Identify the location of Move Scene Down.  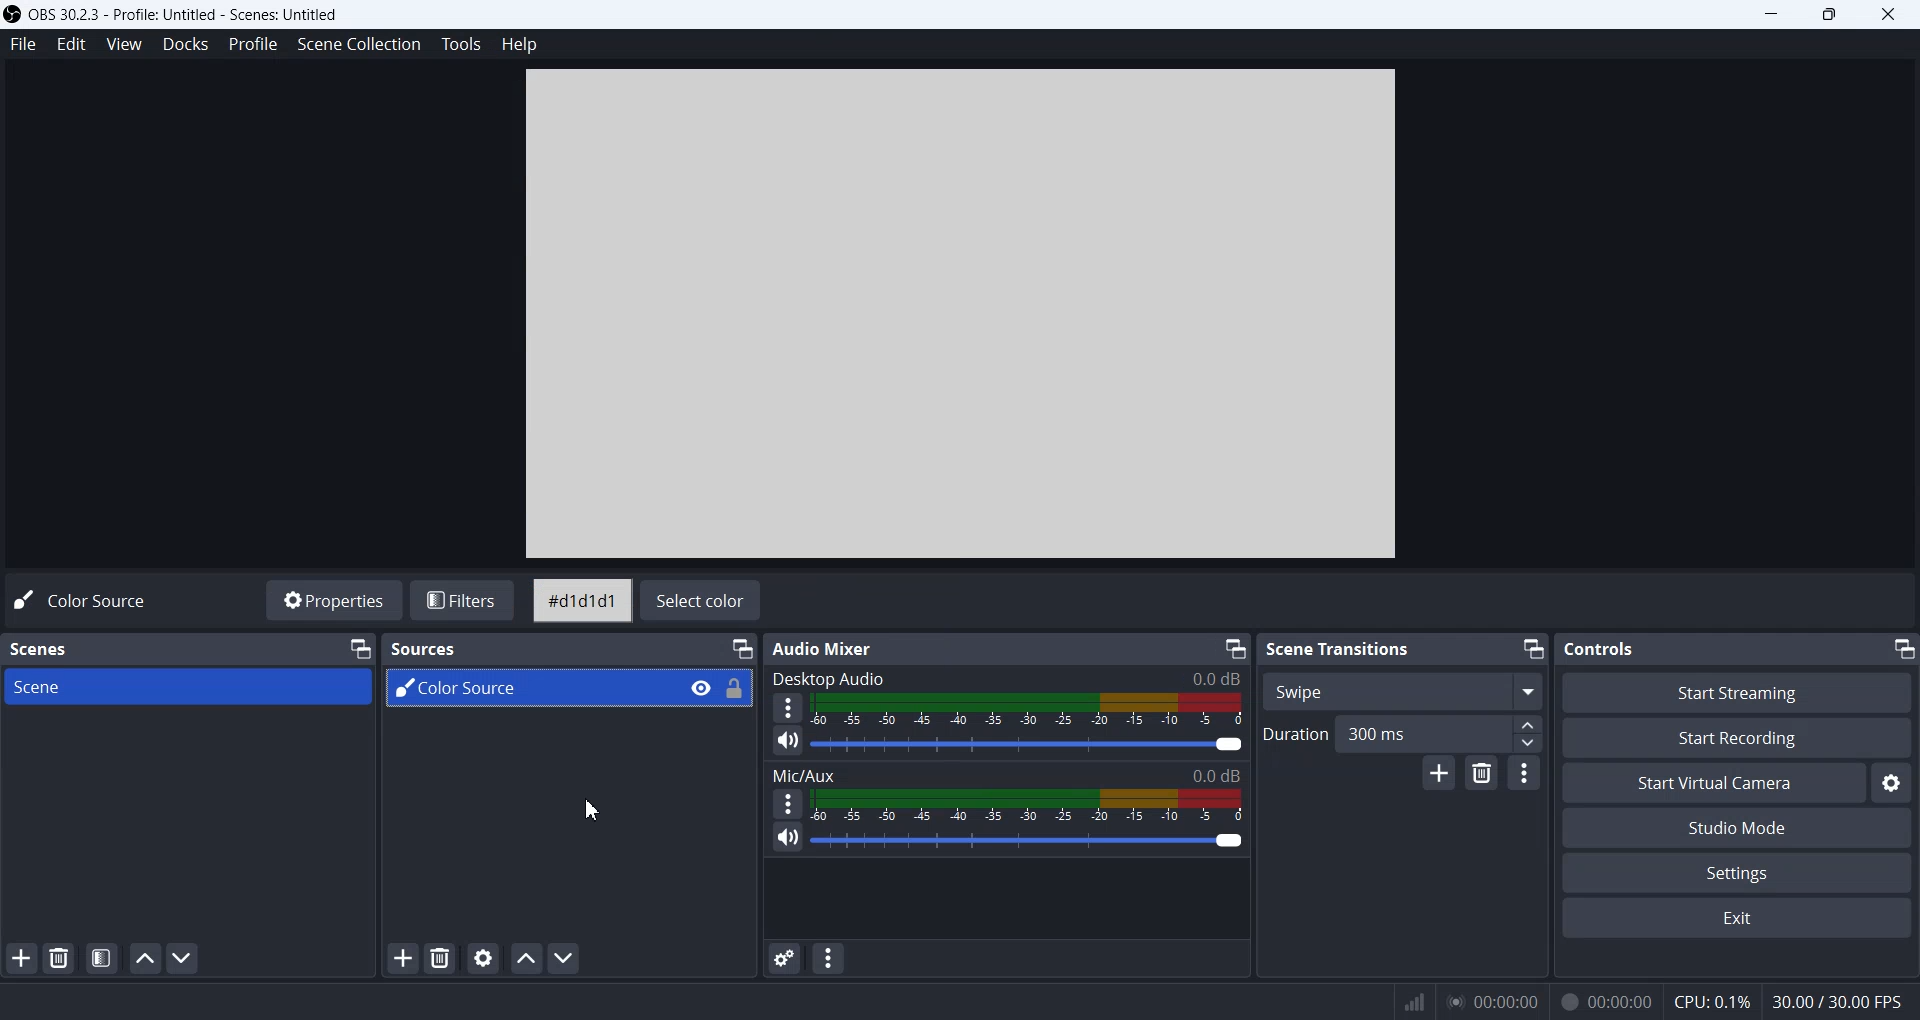
(186, 957).